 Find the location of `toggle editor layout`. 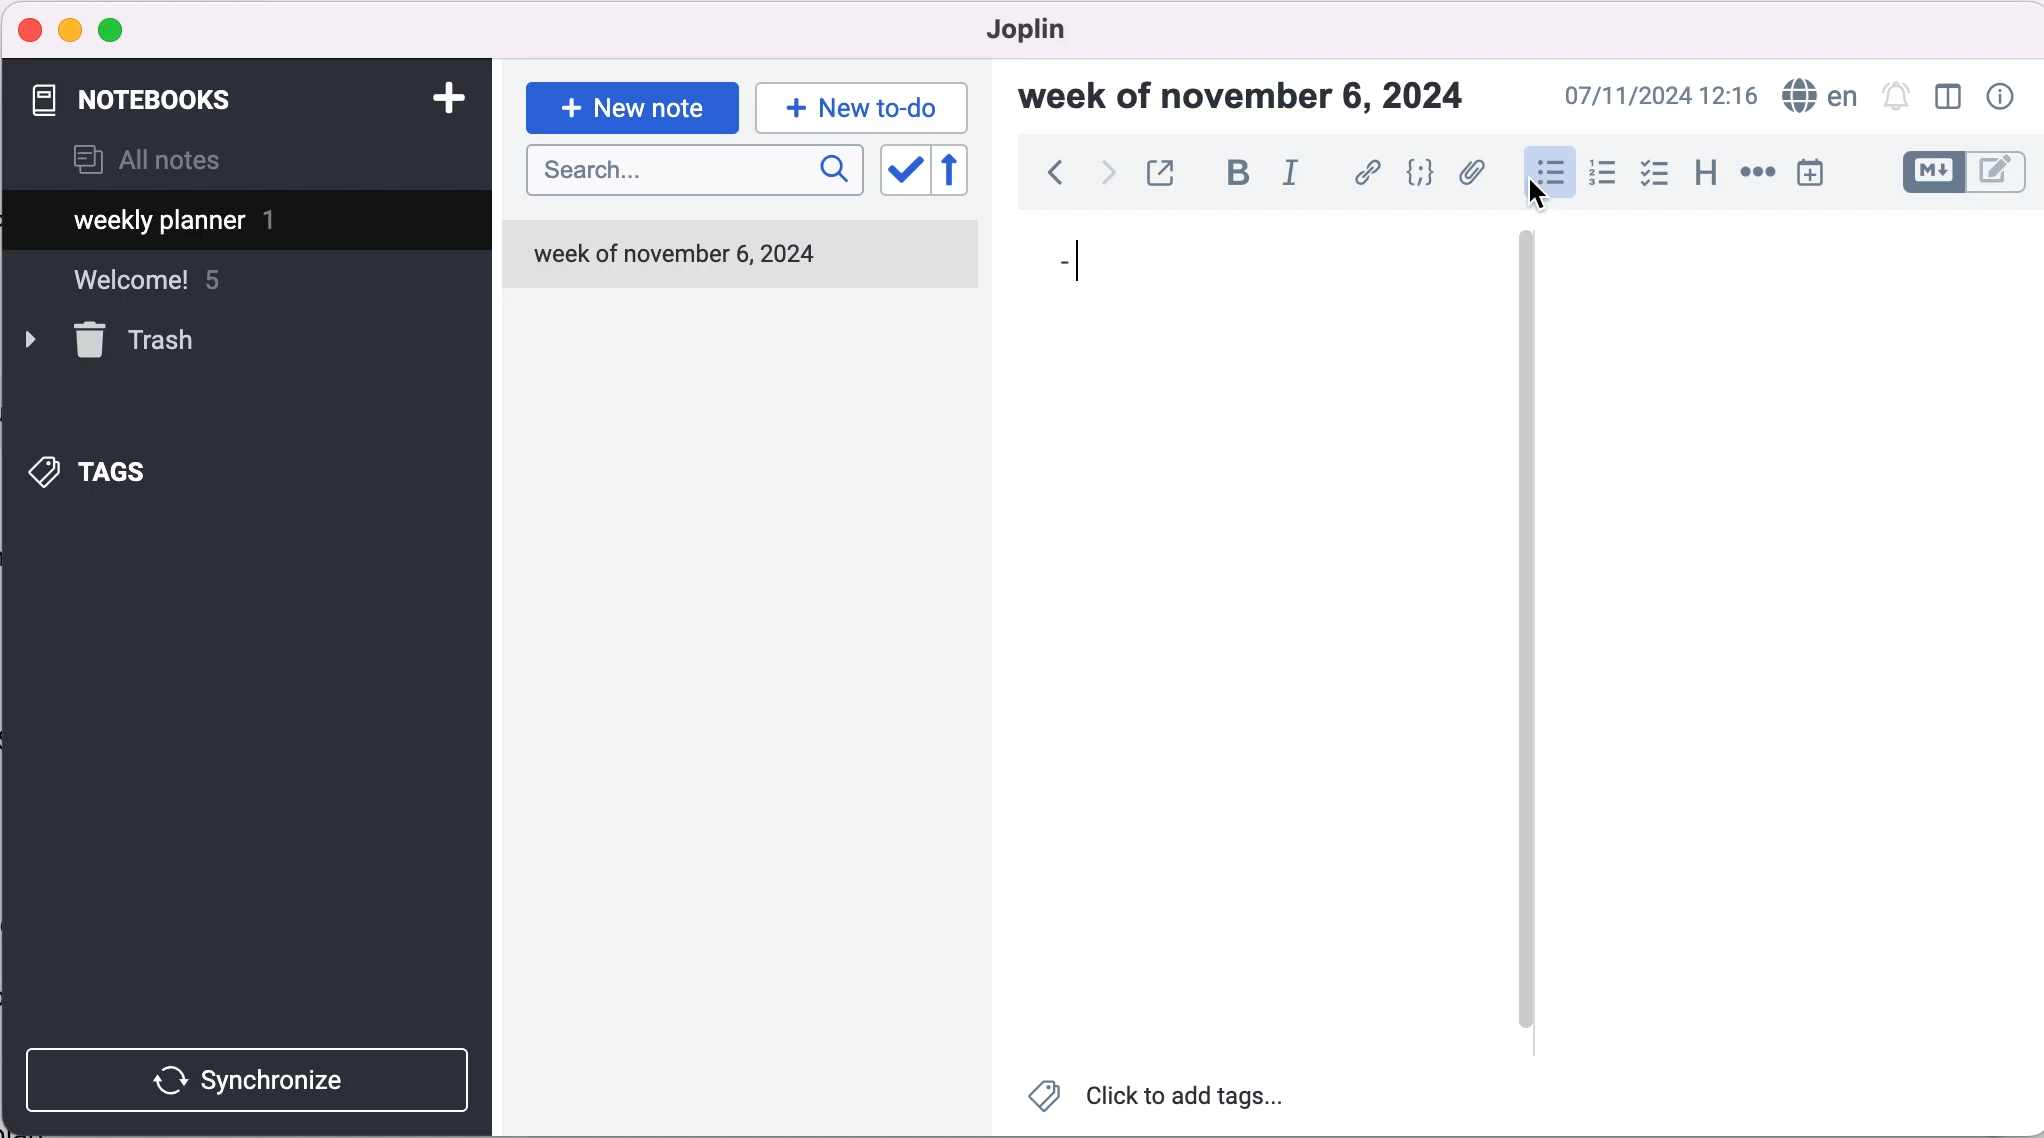

toggle editor layout is located at coordinates (1953, 99).